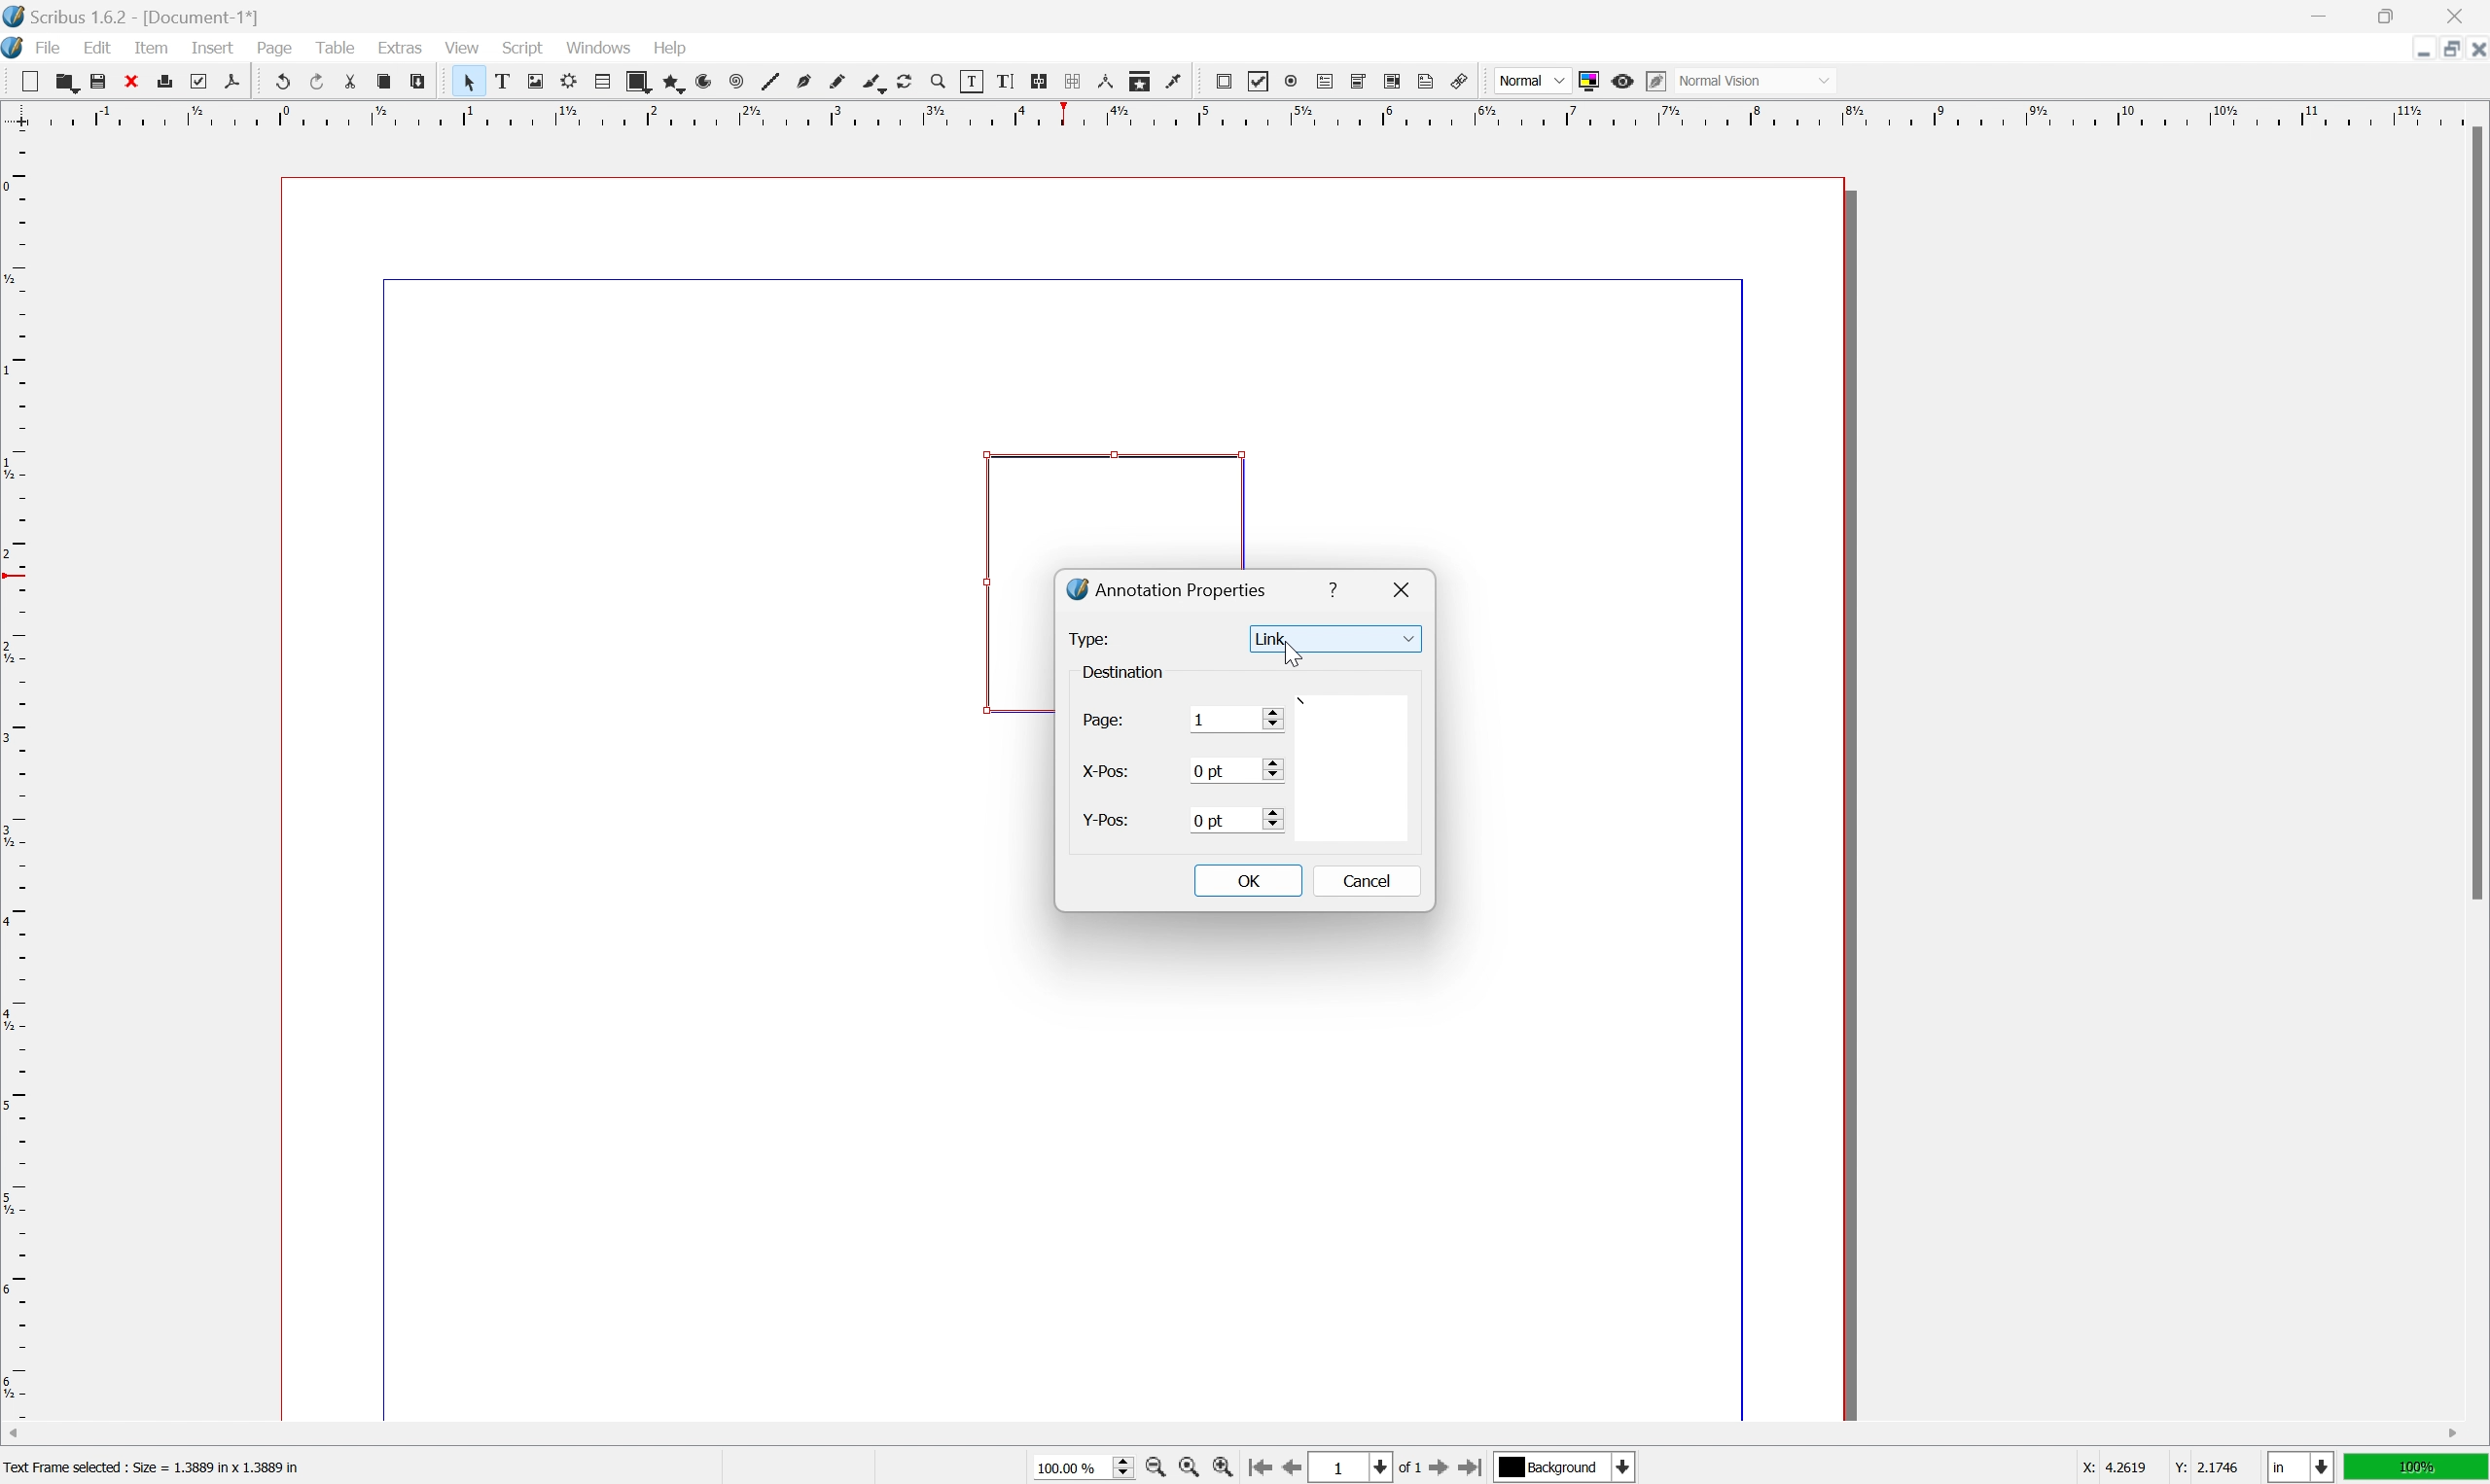 Image resolution: width=2490 pixels, height=1484 pixels. I want to click on line, so click(771, 81).